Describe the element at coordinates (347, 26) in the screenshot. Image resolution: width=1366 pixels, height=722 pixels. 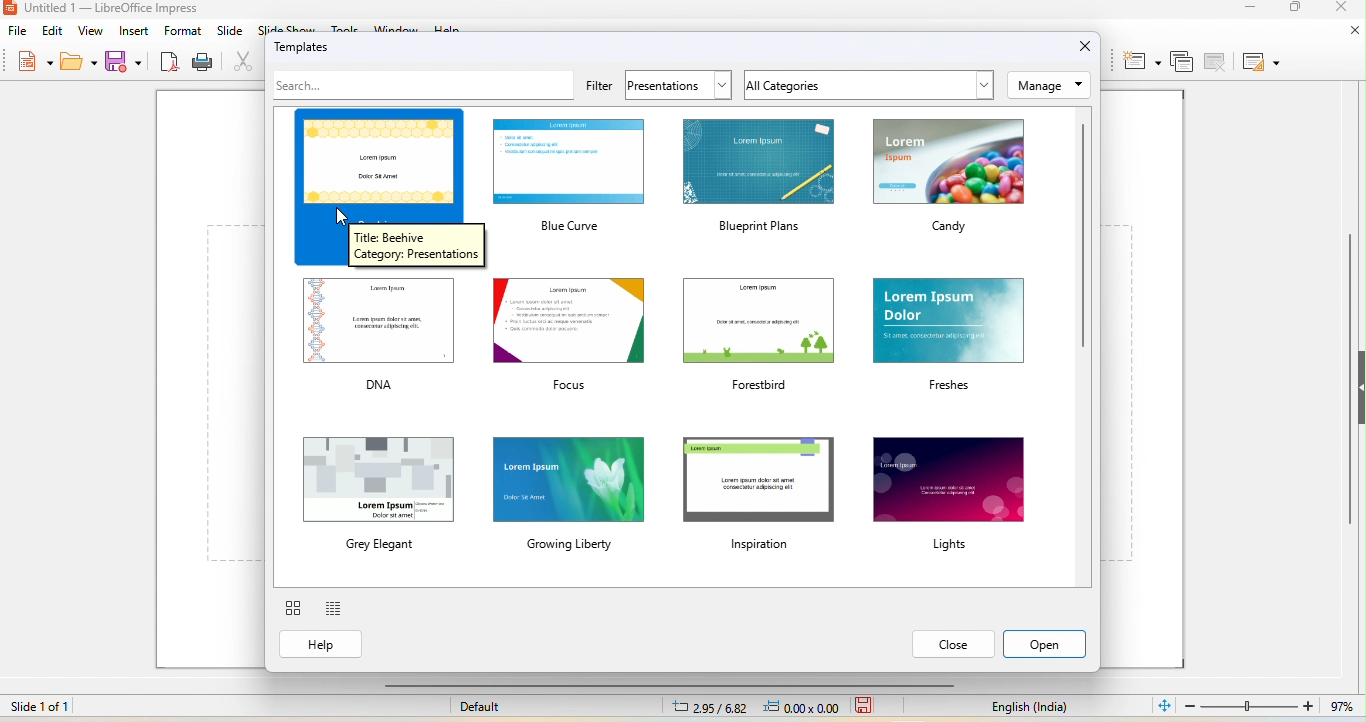
I see `tools` at that location.